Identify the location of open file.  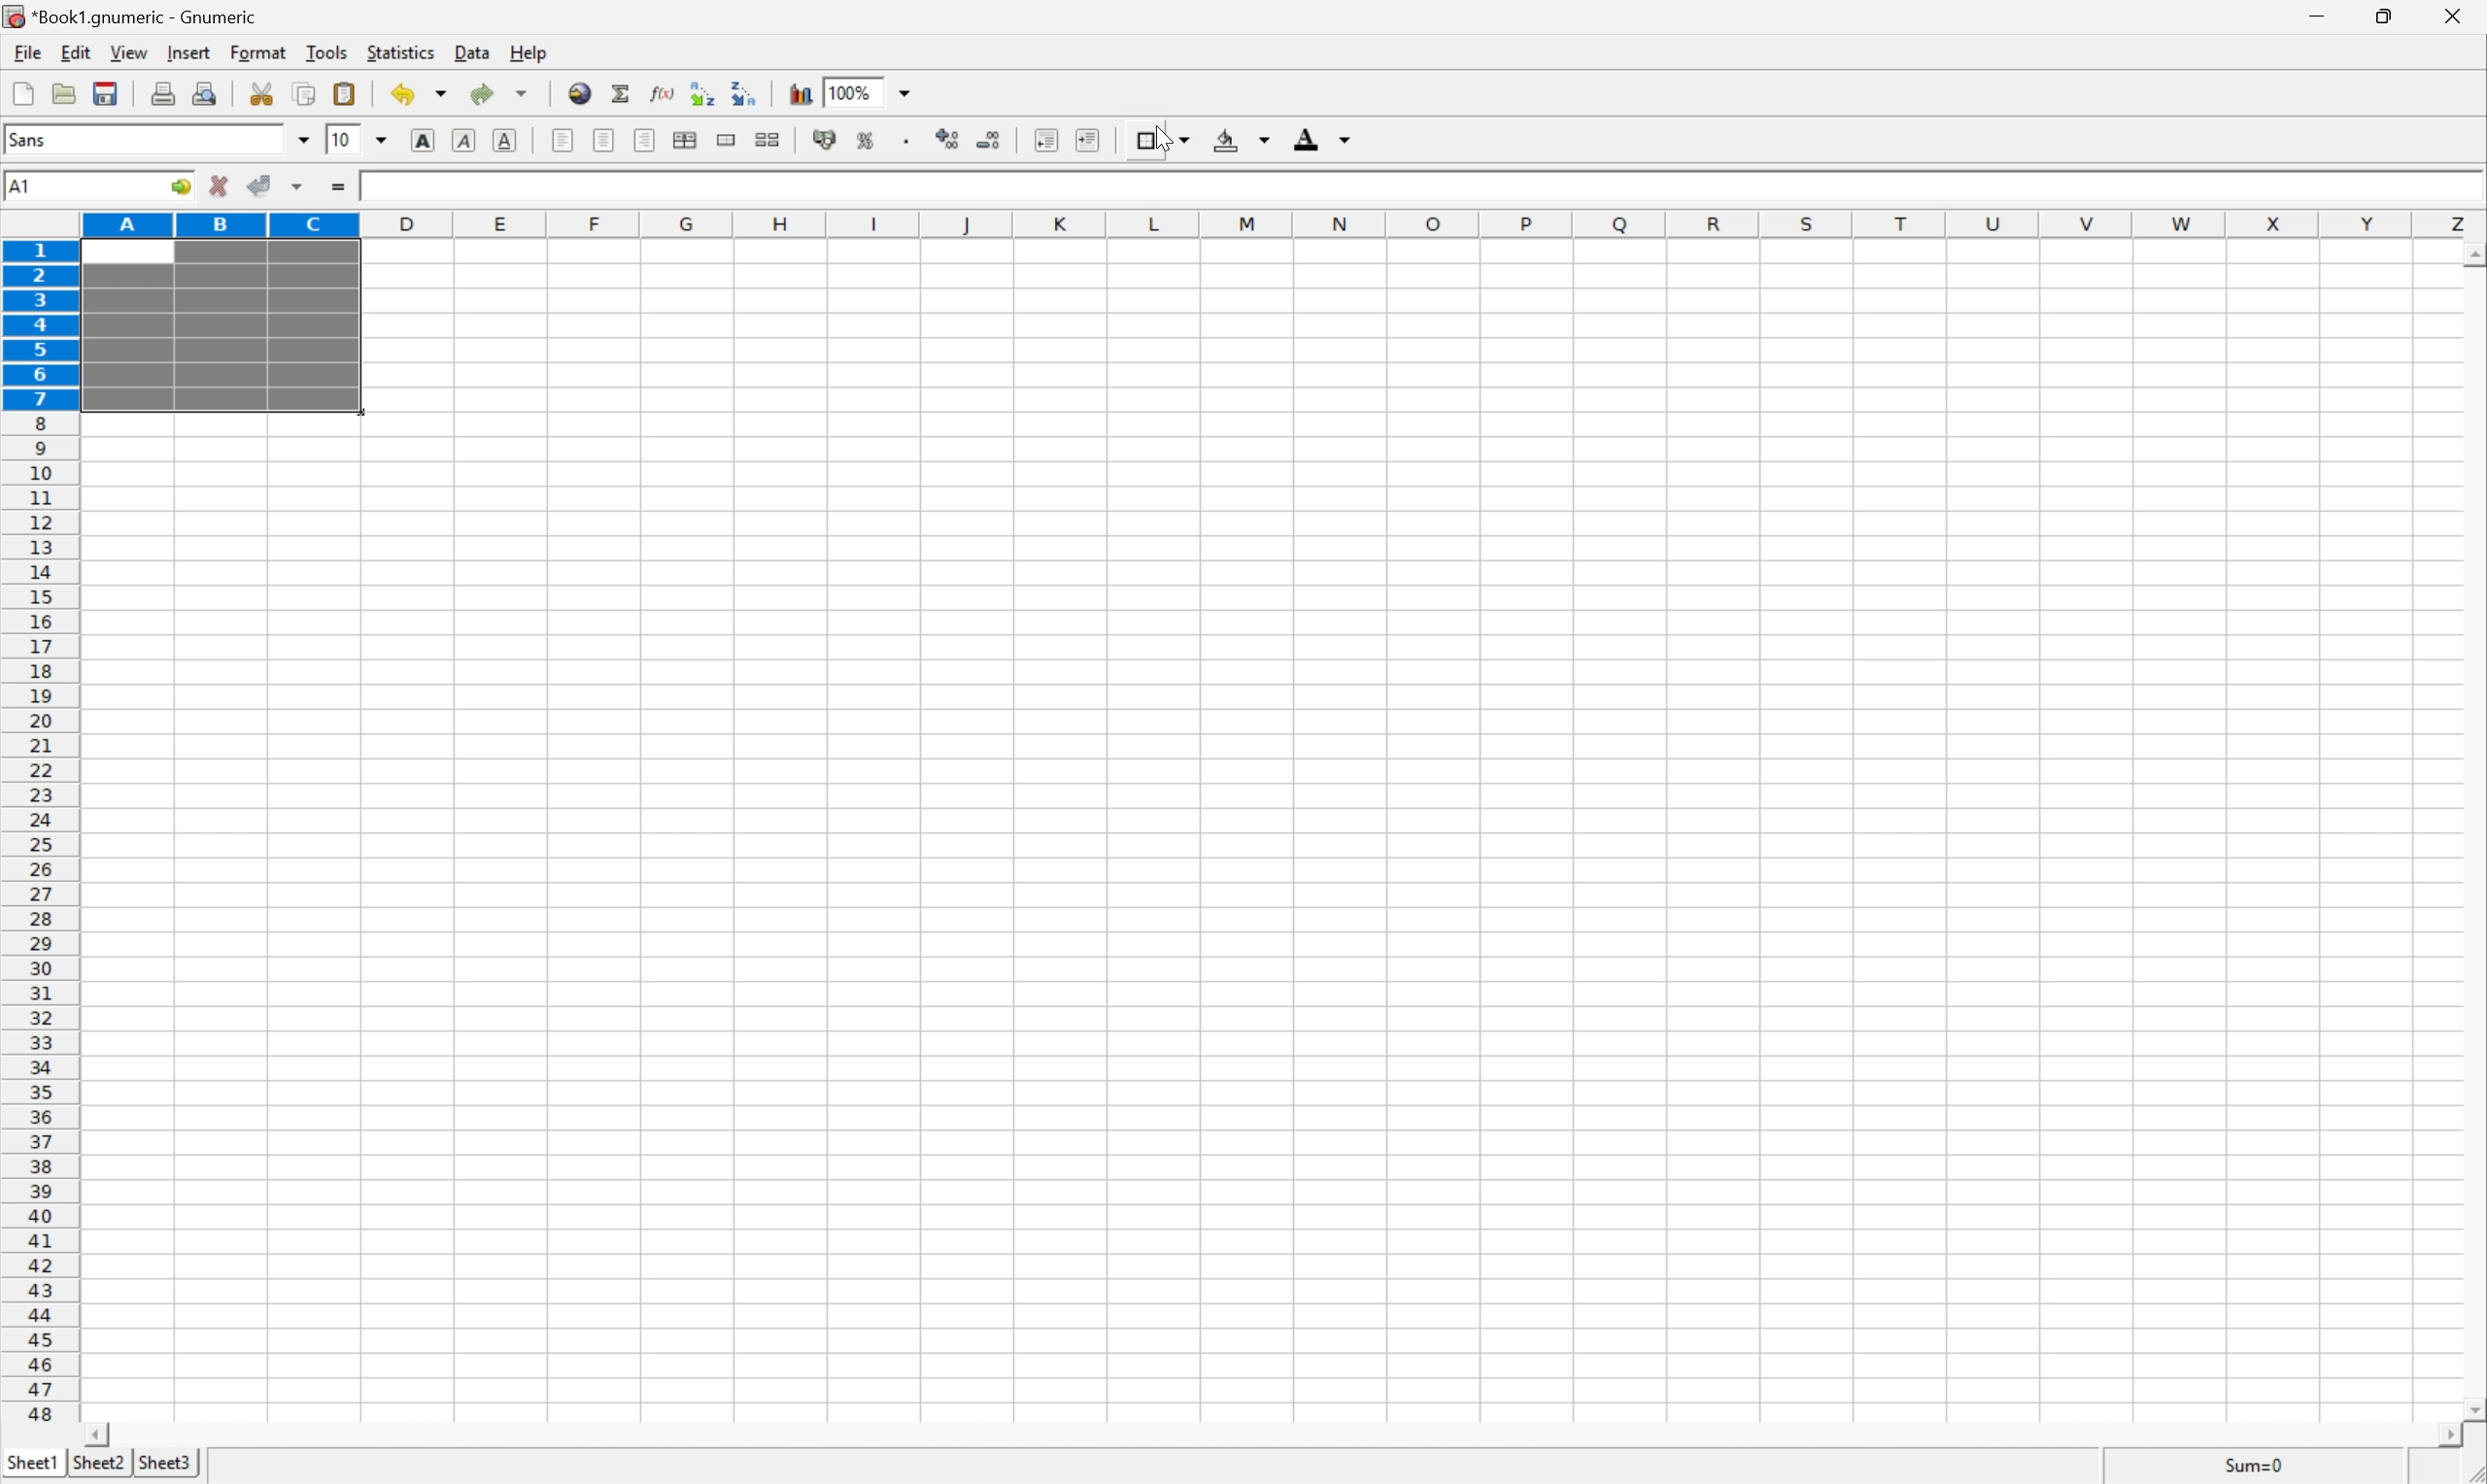
(67, 90).